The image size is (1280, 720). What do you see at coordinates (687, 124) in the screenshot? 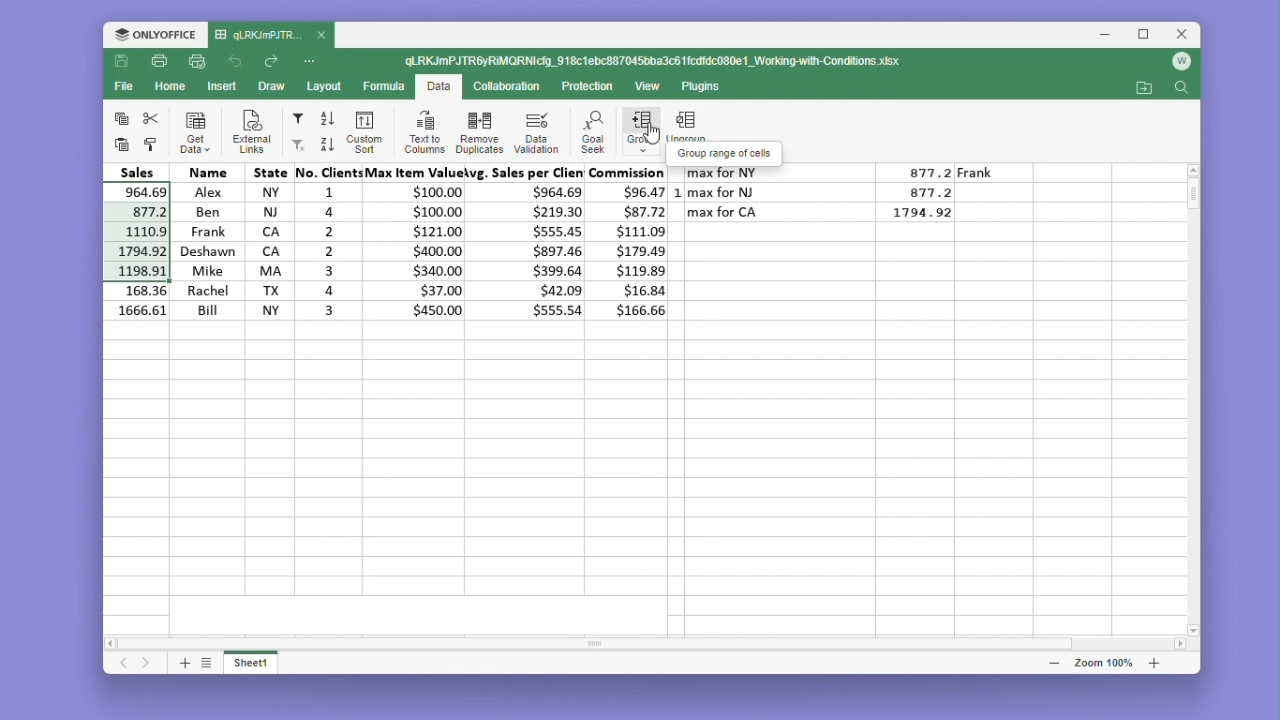
I see `Ungroup` at bounding box center [687, 124].